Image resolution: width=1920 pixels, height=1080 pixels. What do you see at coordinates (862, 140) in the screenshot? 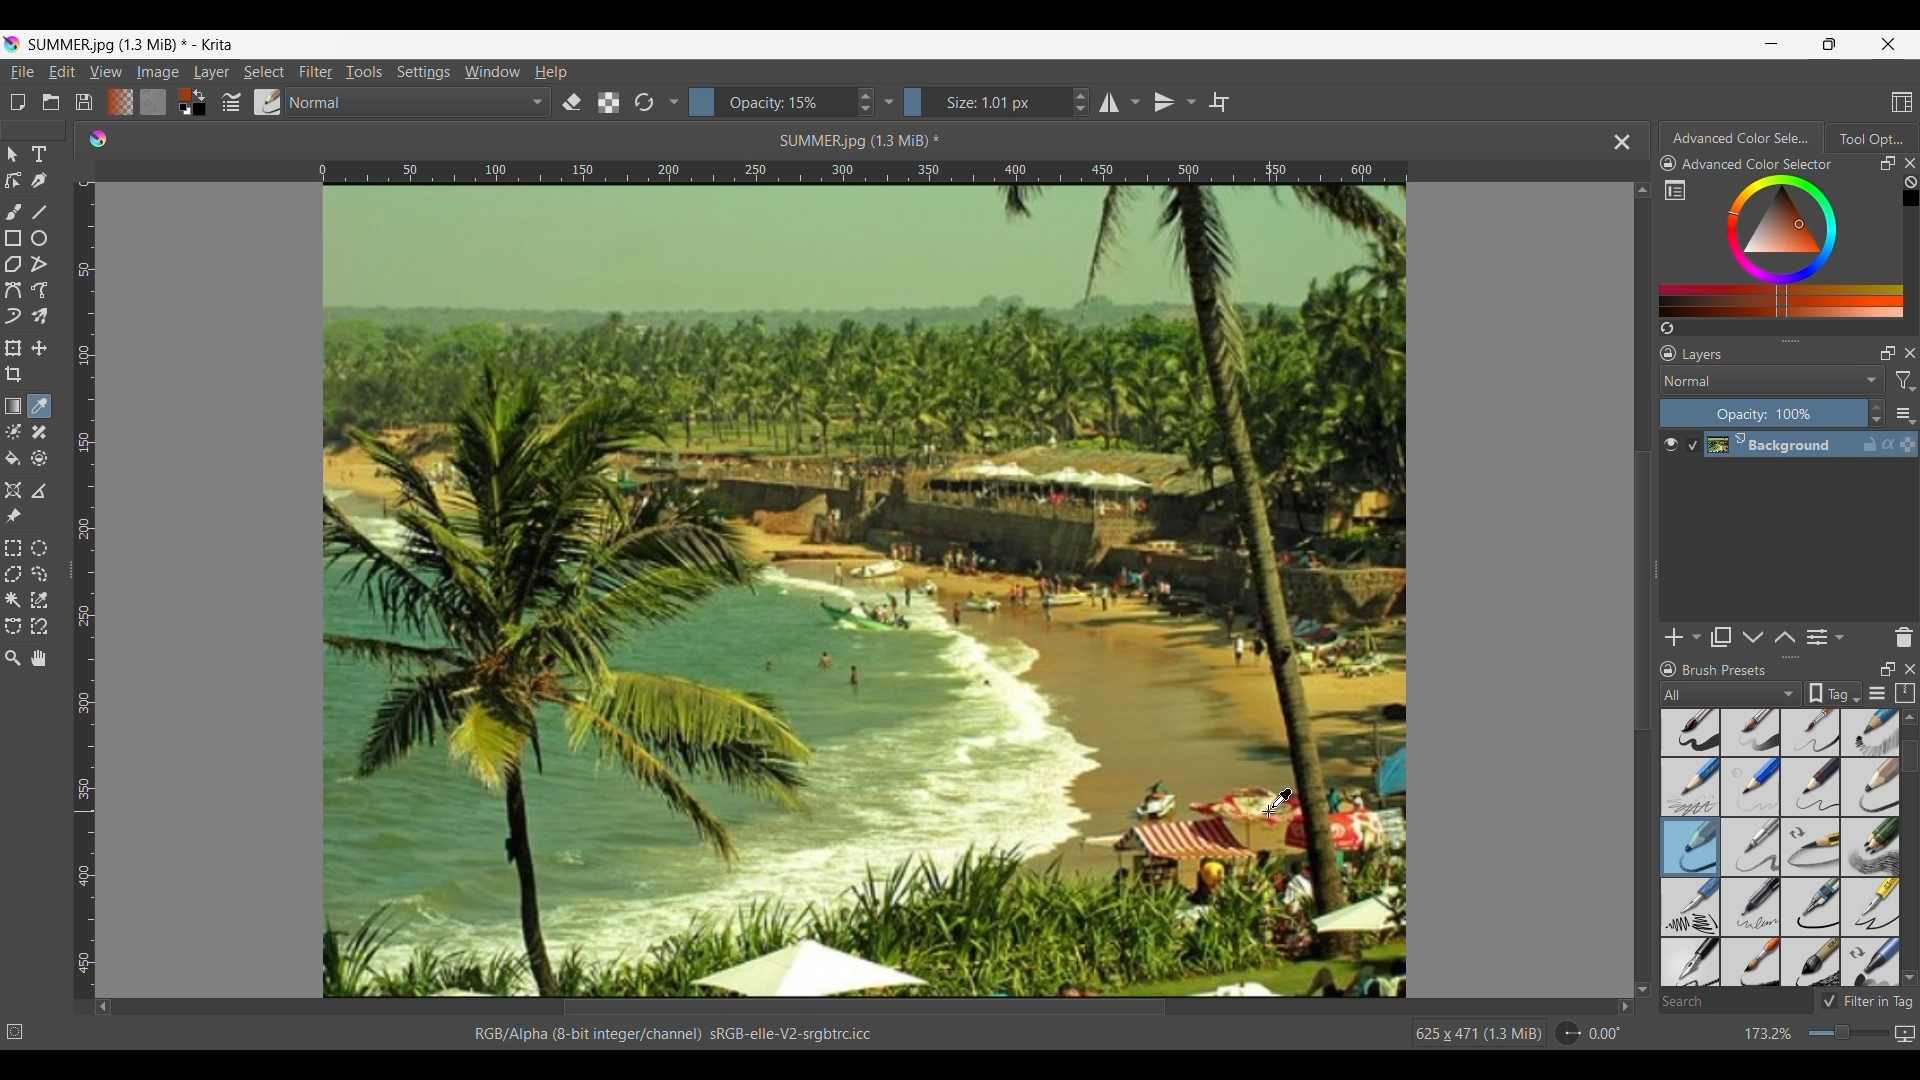
I see `SUMMER jpg (1.3 MiB) *` at bounding box center [862, 140].